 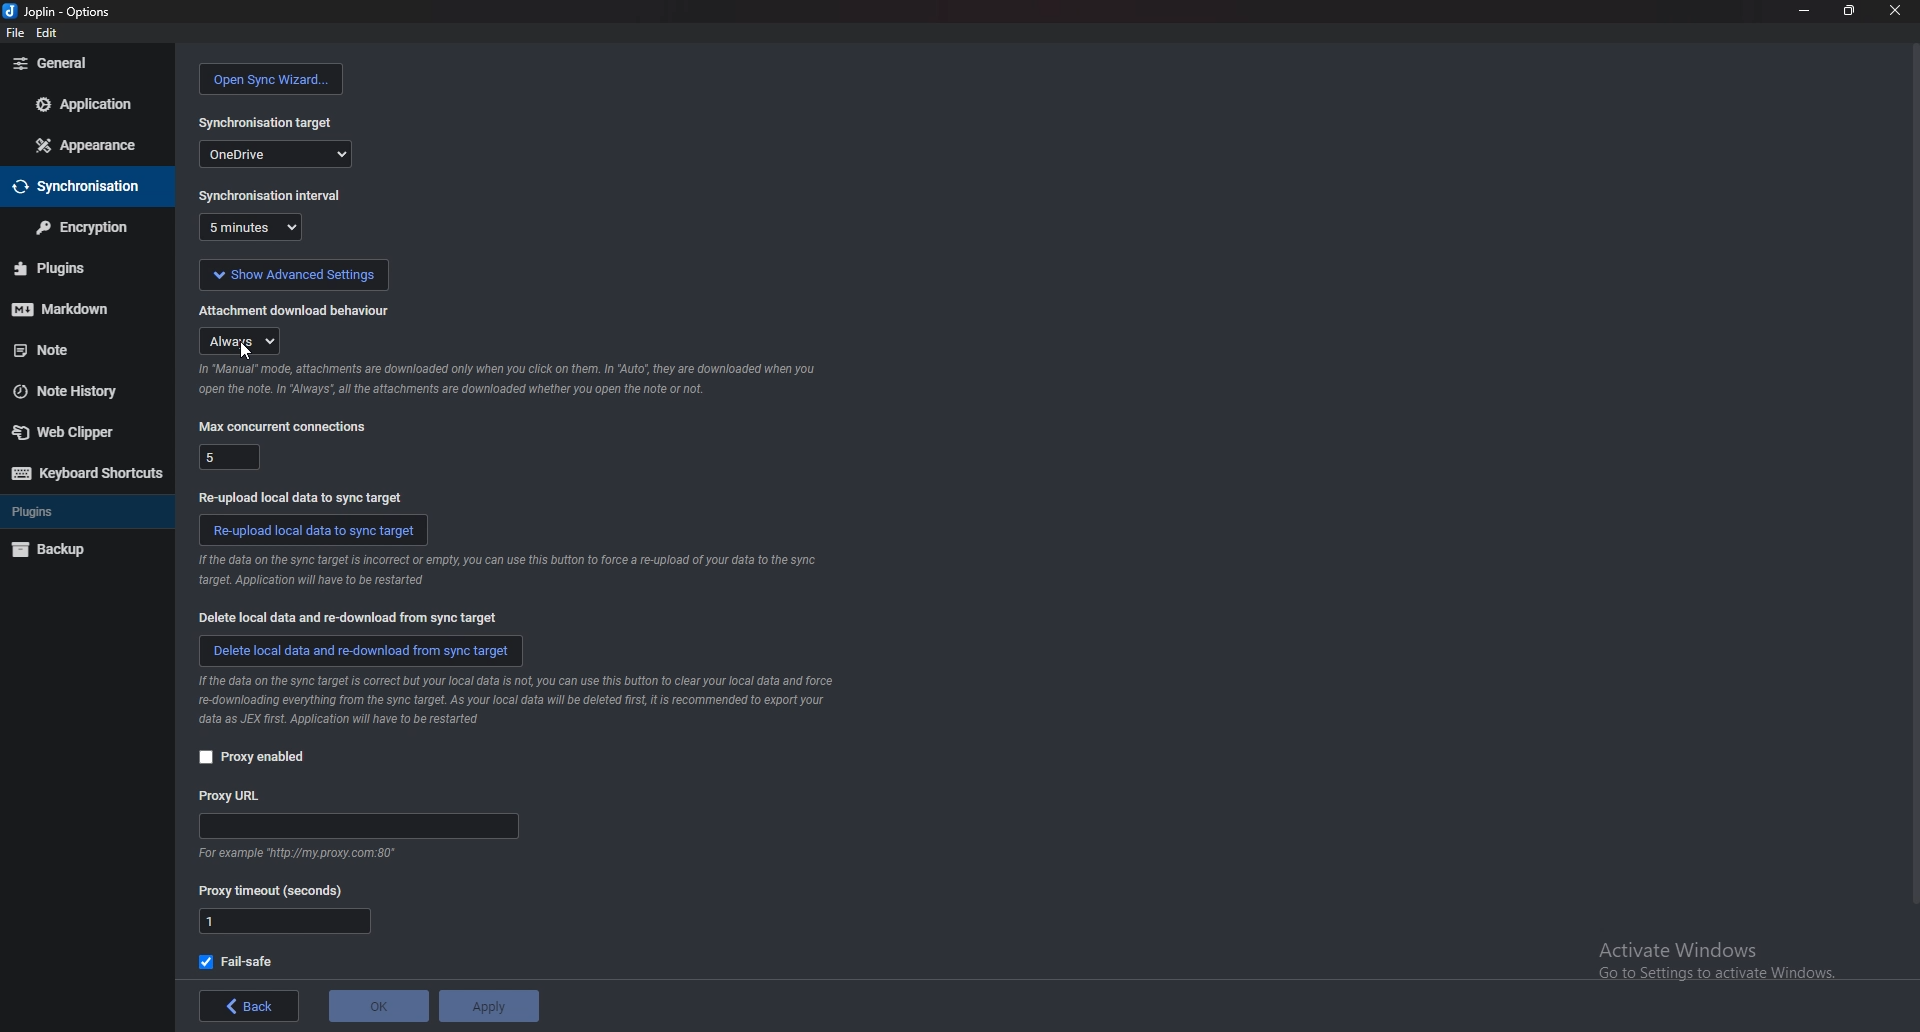 What do you see at coordinates (73, 393) in the screenshot?
I see `note history` at bounding box center [73, 393].